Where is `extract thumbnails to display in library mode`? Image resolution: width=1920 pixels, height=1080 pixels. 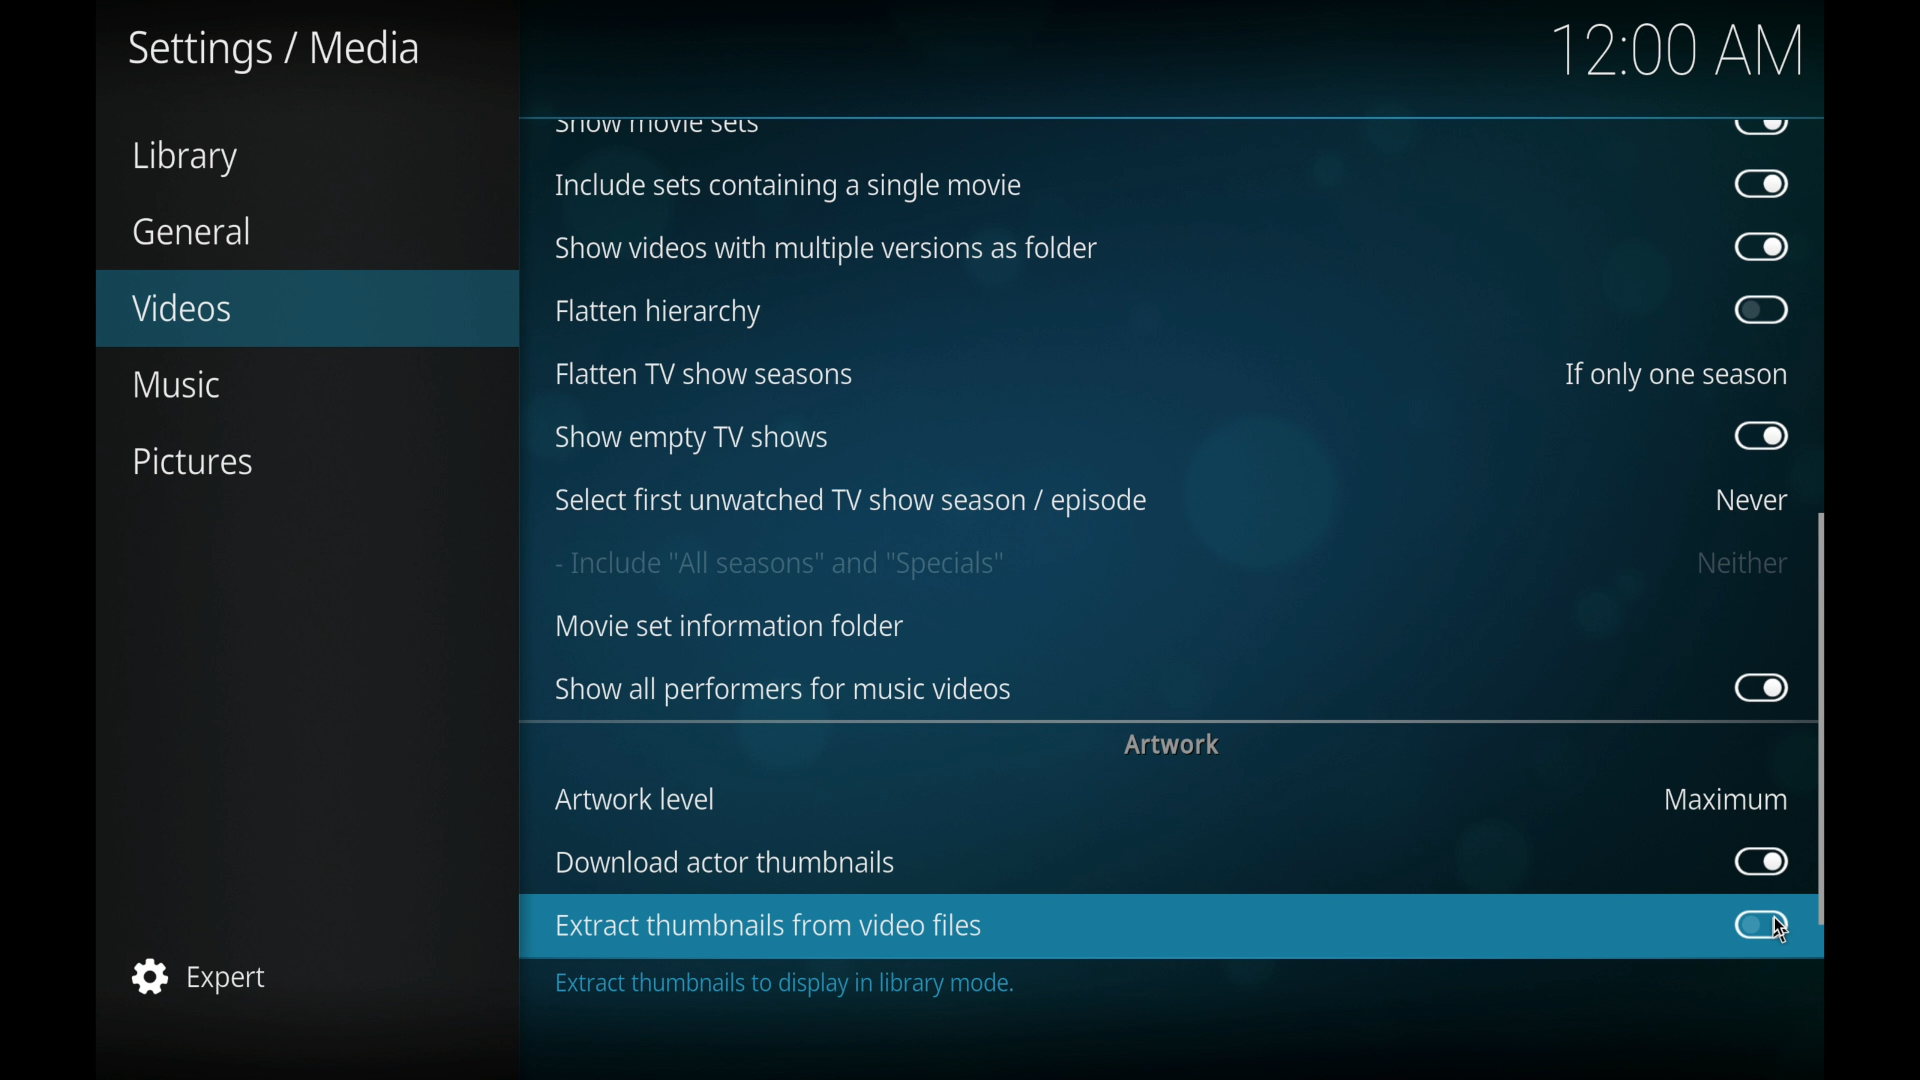
extract thumbnails to display in library mode is located at coordinates (787, 986).